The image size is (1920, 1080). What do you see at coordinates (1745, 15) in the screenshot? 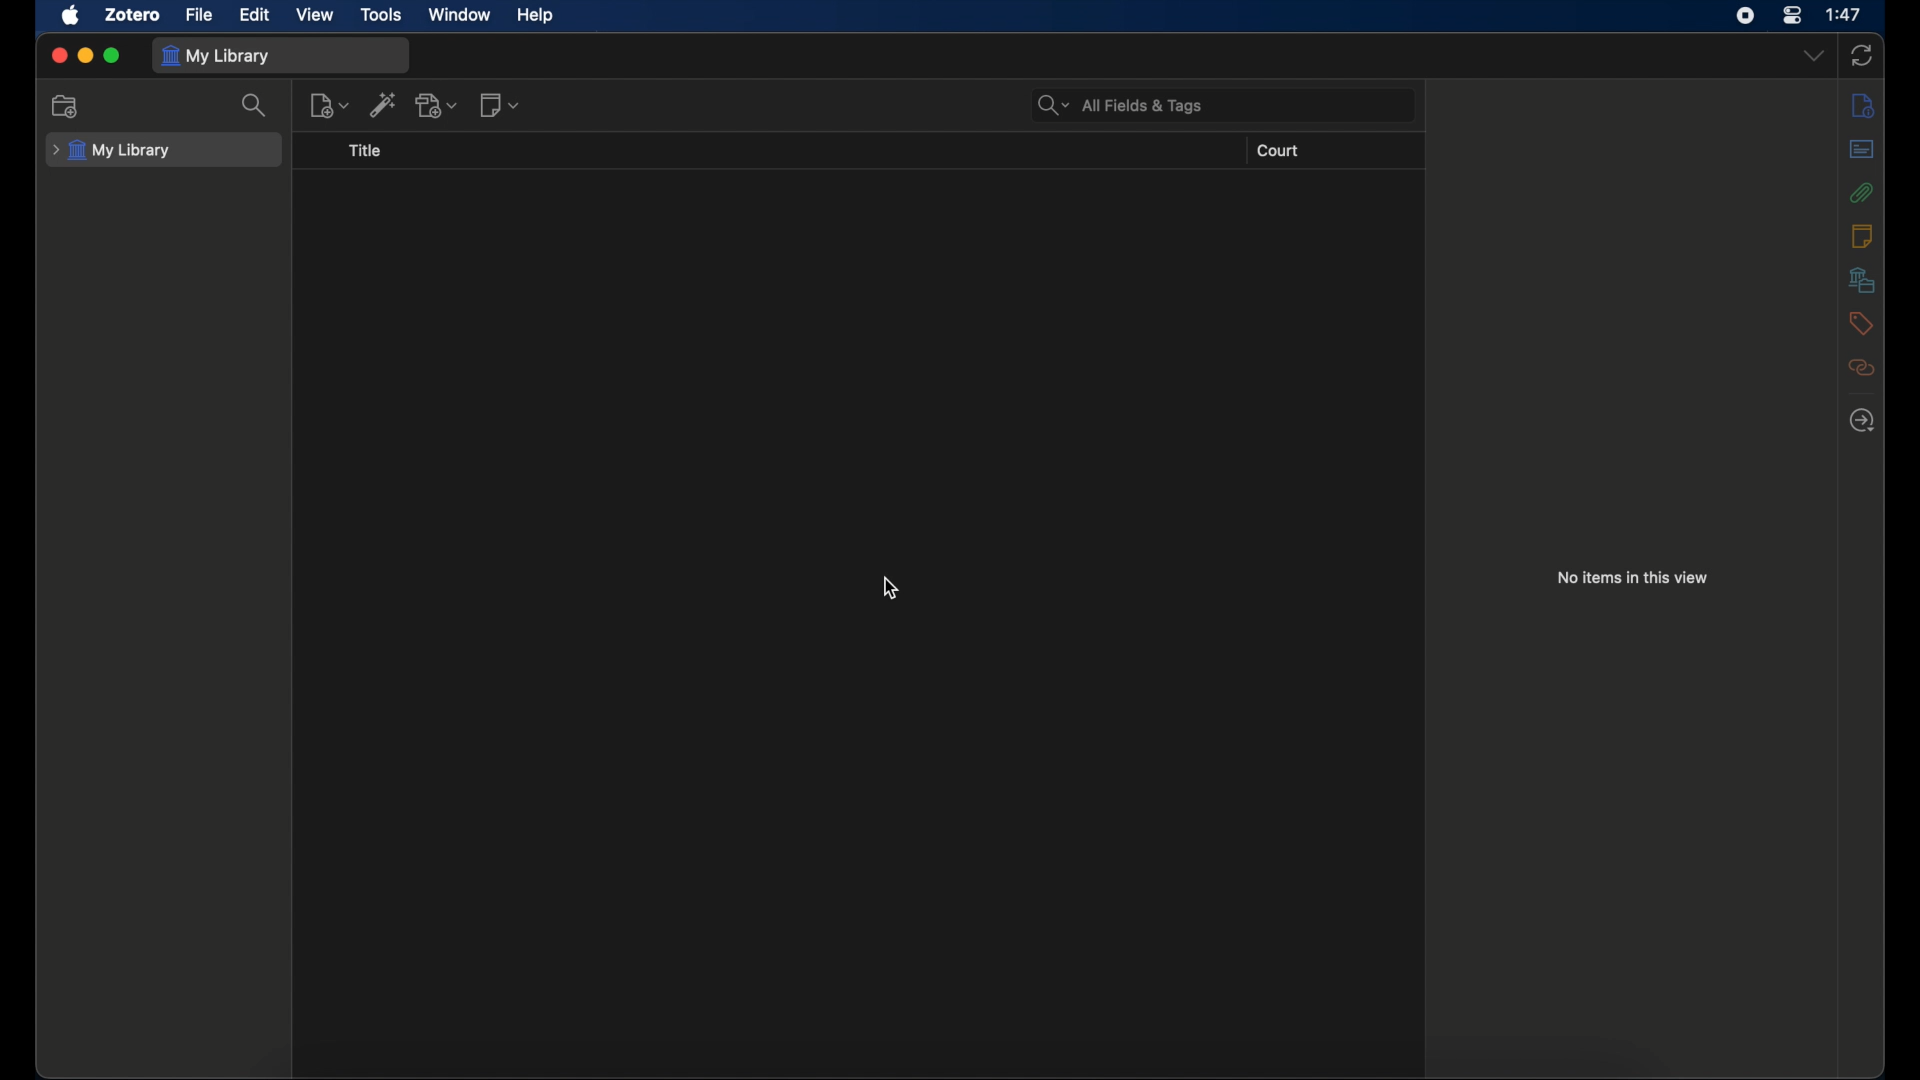
I see `screen recorder` at bounding box center [1745, 15].